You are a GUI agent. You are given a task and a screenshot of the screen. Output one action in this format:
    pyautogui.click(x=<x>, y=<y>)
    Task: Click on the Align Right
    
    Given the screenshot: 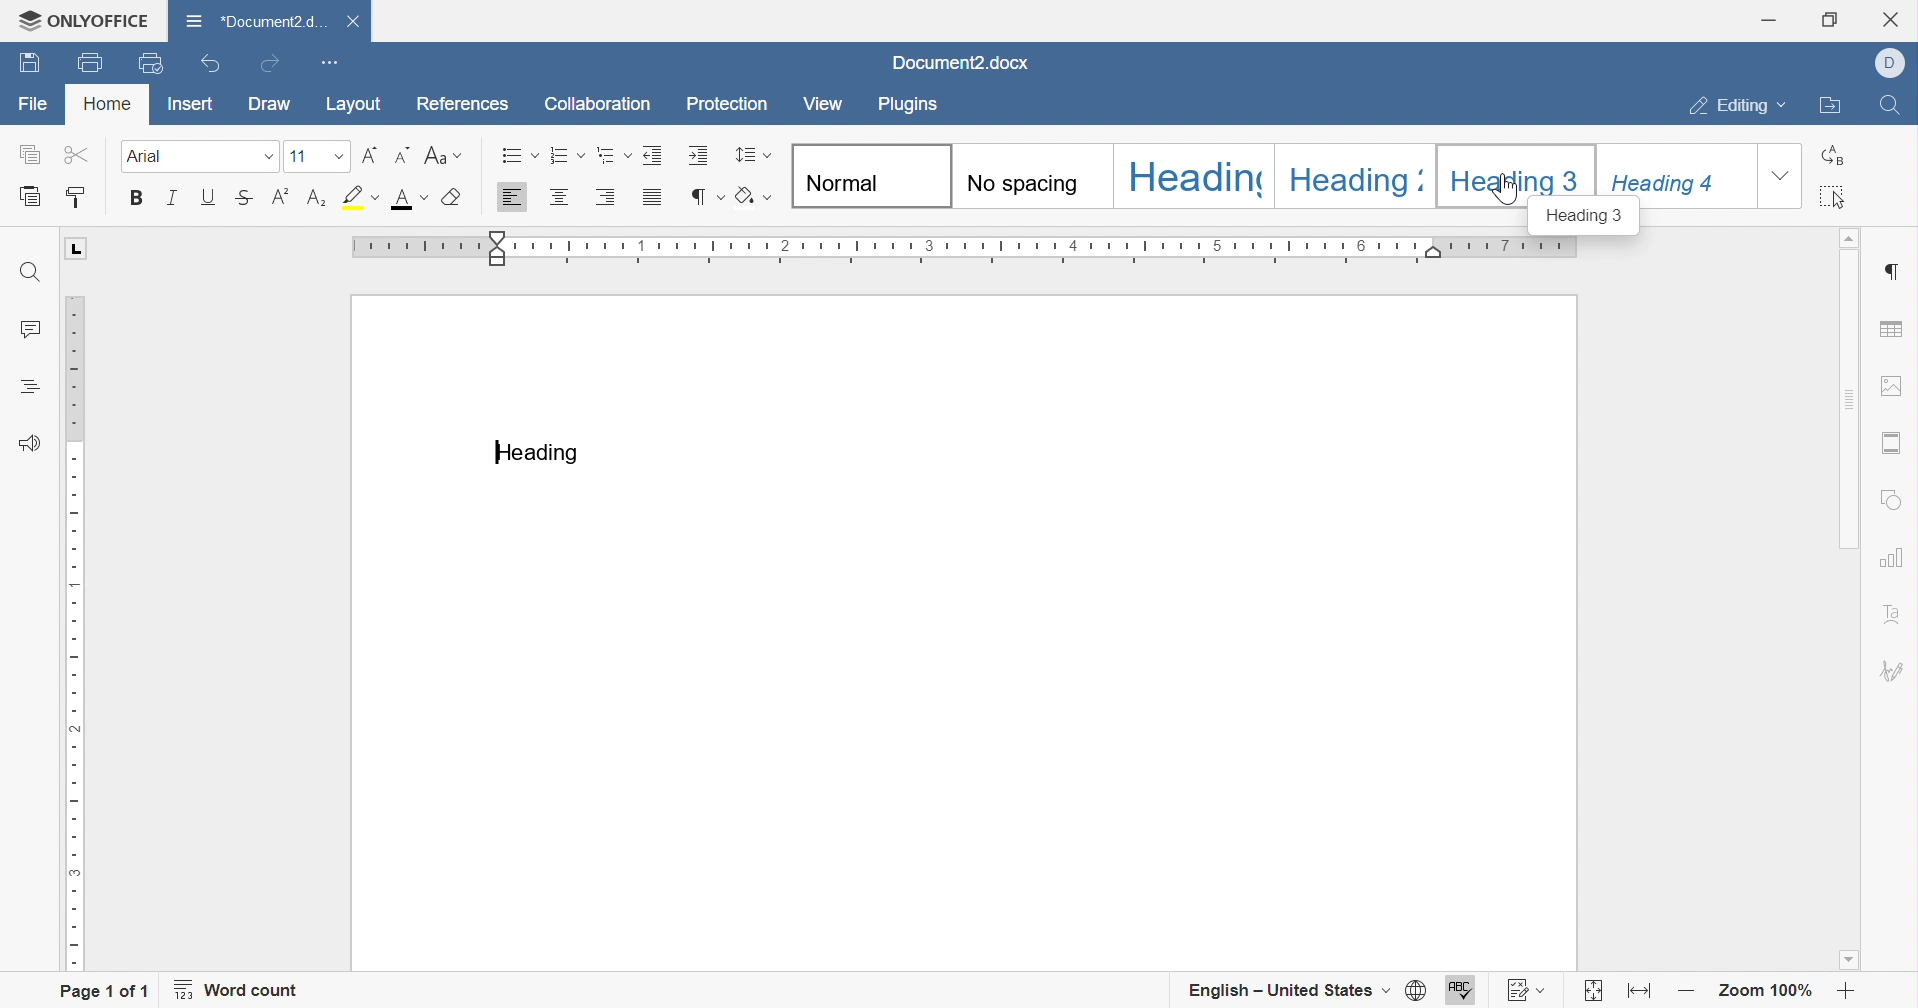 What is the action you would take?
    pyautogui.click(x=604, y=199)
    